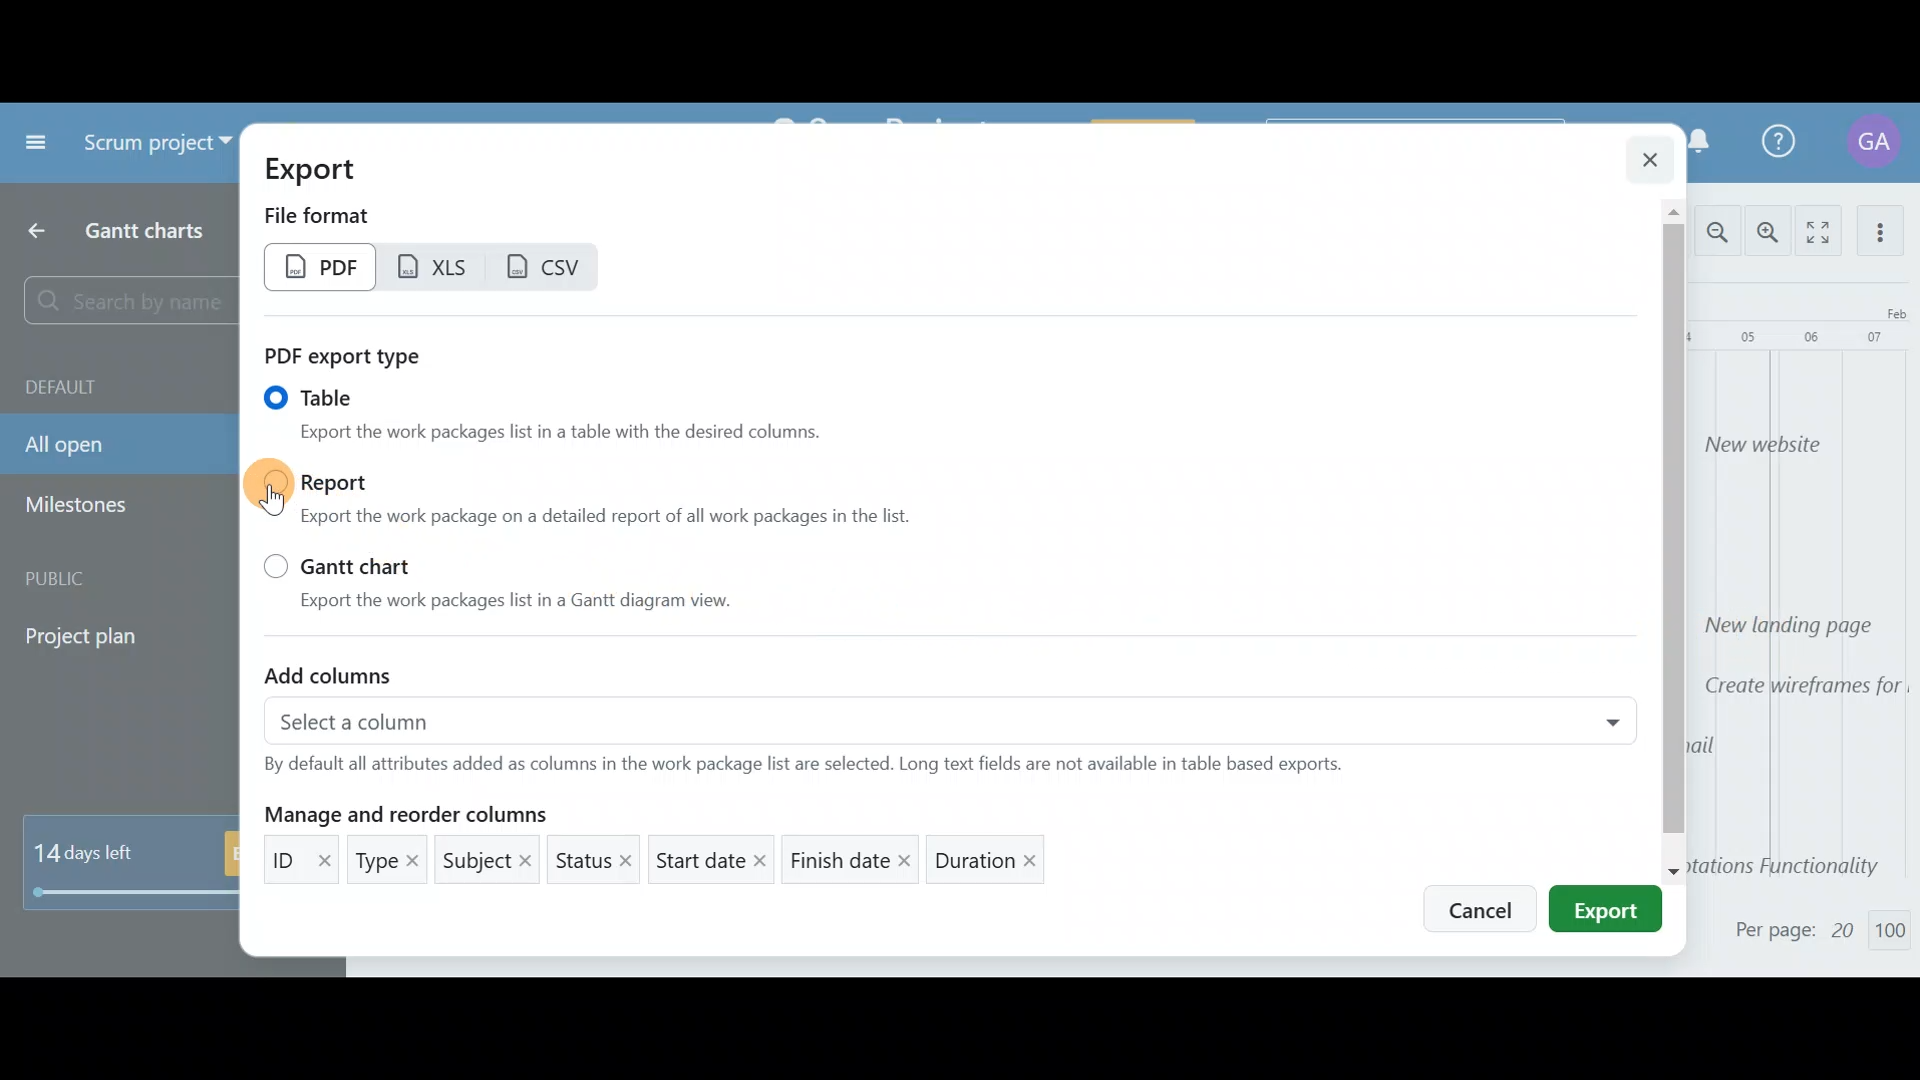 This screenshot has width=1920, height=1080. Describe the element at coordinates (328, 479) in the screenshot. I see `Report` at that location.